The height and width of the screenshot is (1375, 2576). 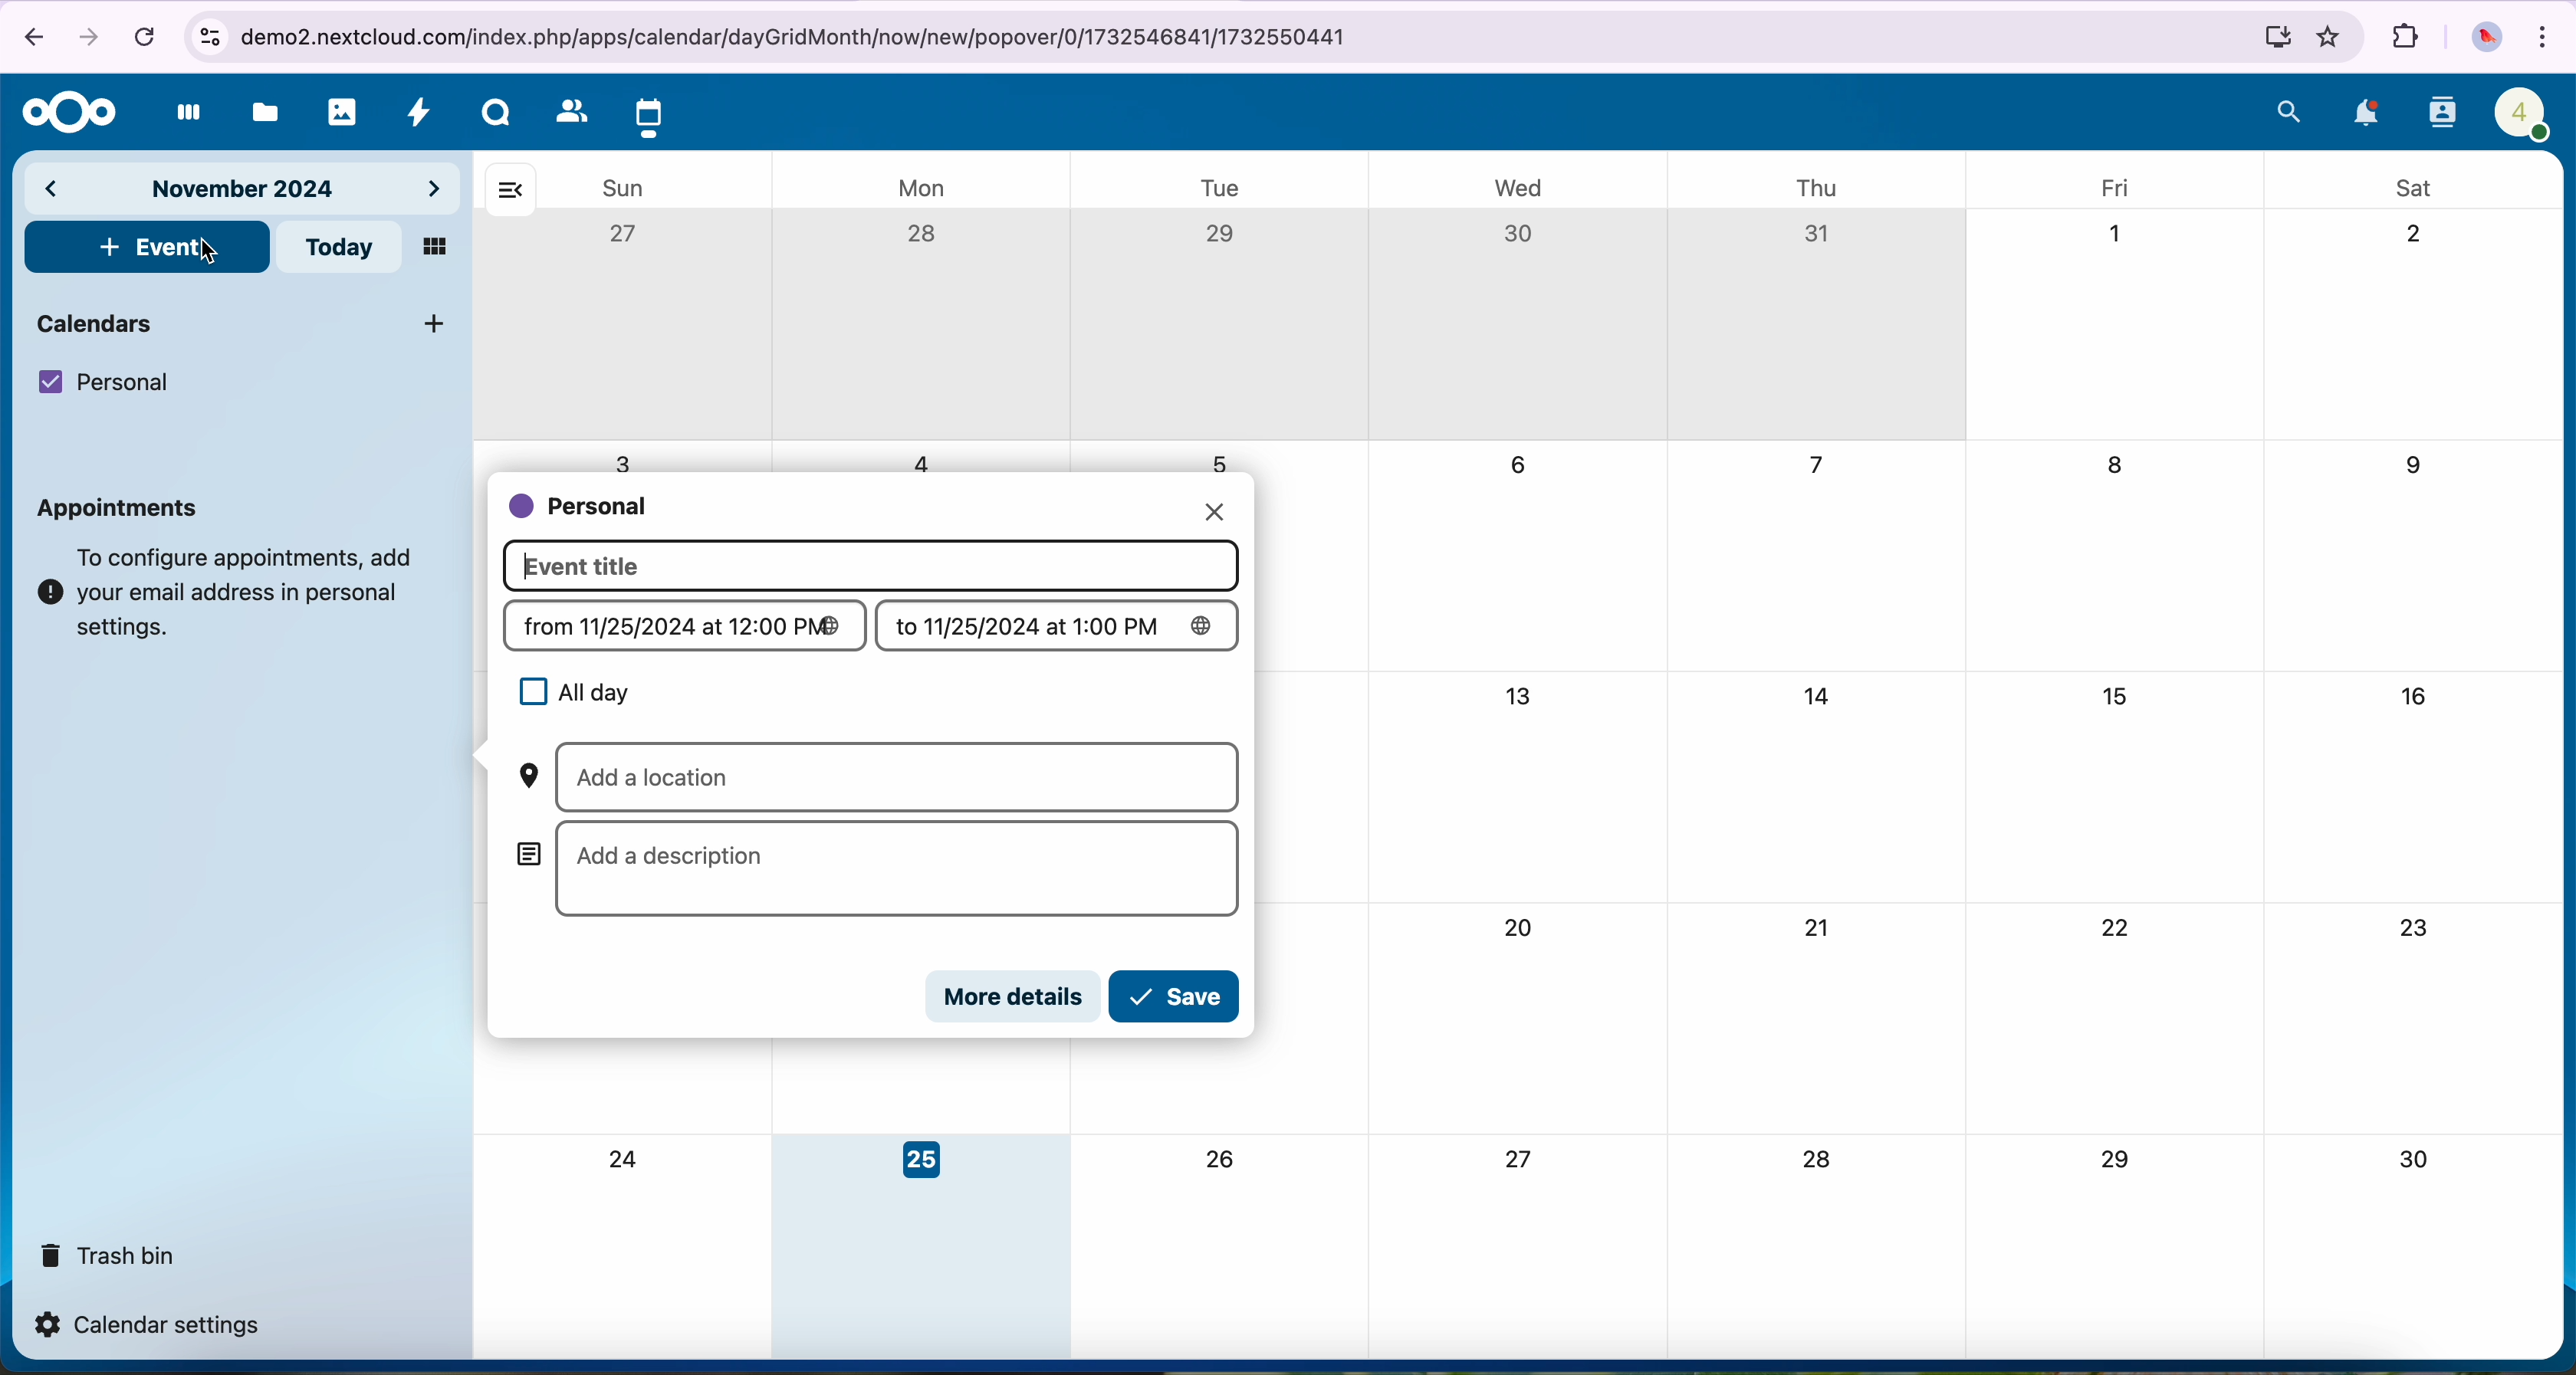 I want to click on photos, so click(x=343, y=113).